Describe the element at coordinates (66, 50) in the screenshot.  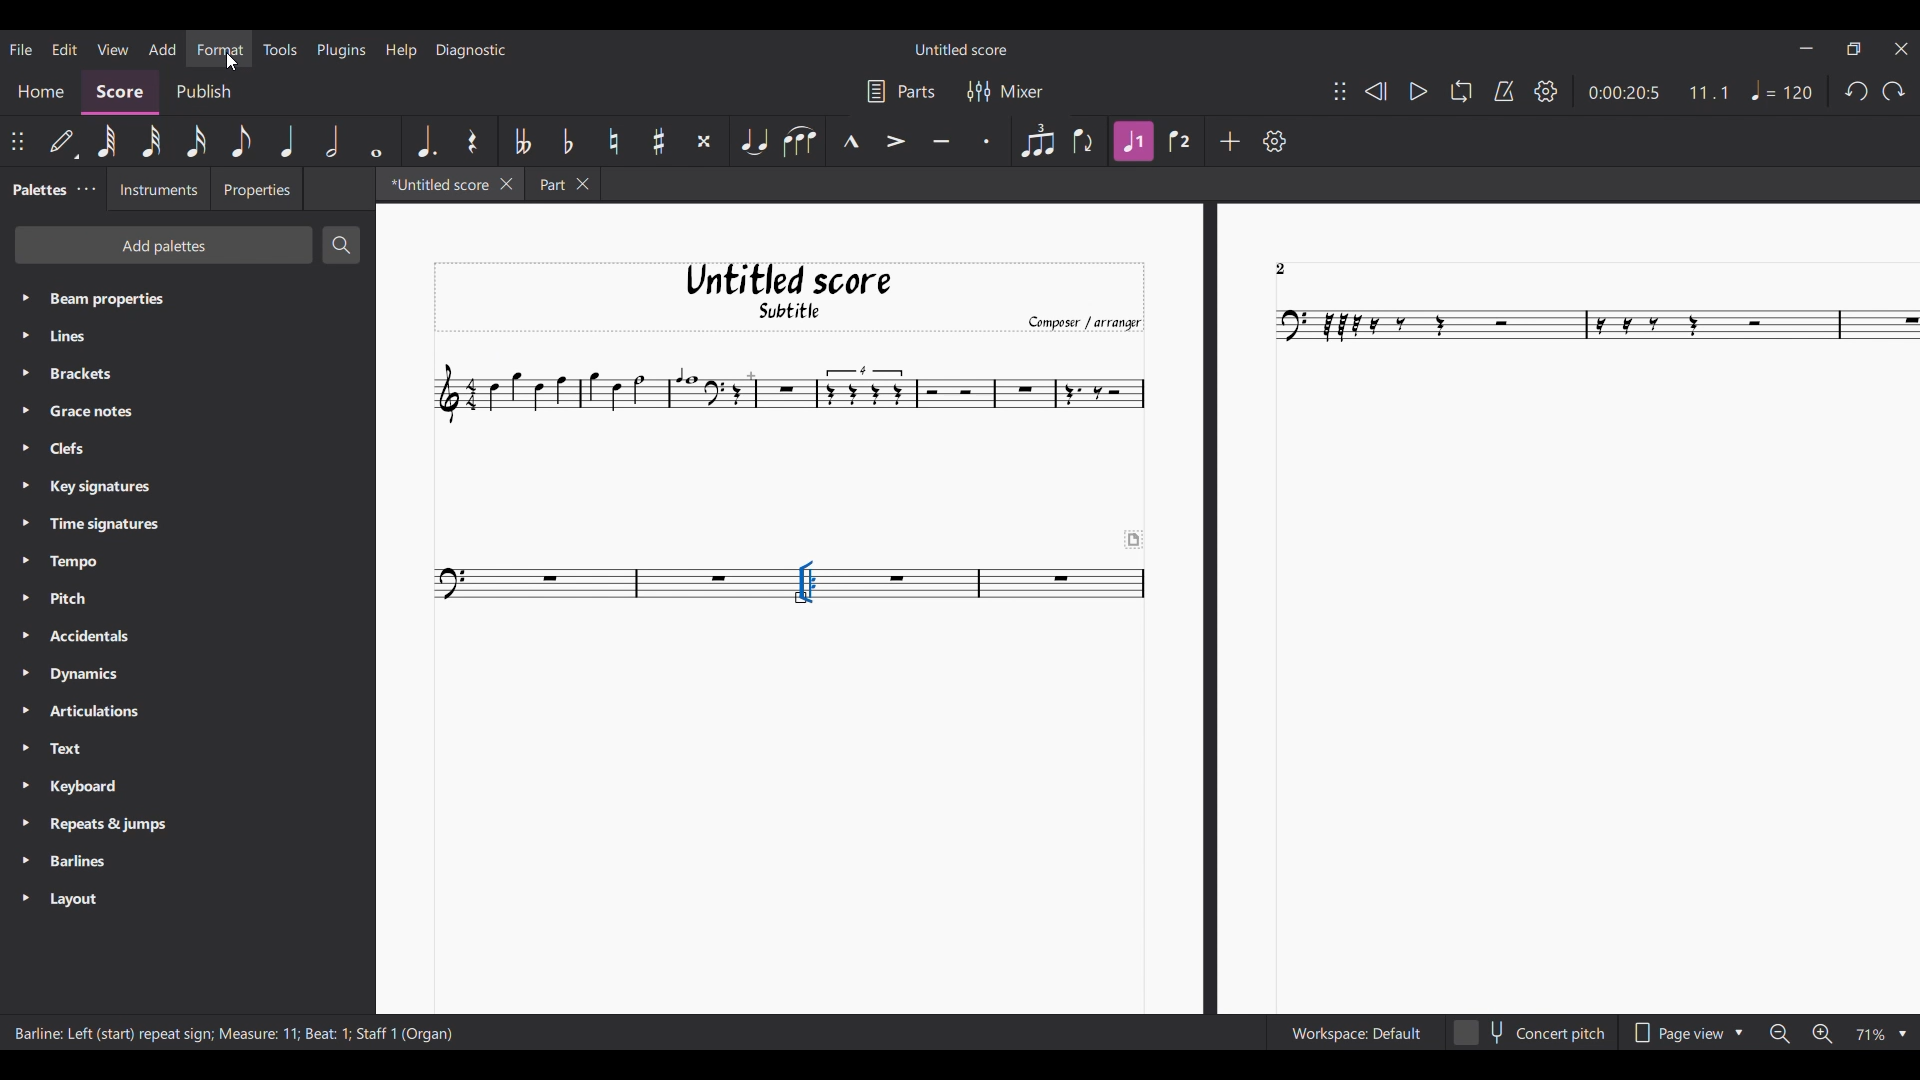
I see `Edit menu` at that location.